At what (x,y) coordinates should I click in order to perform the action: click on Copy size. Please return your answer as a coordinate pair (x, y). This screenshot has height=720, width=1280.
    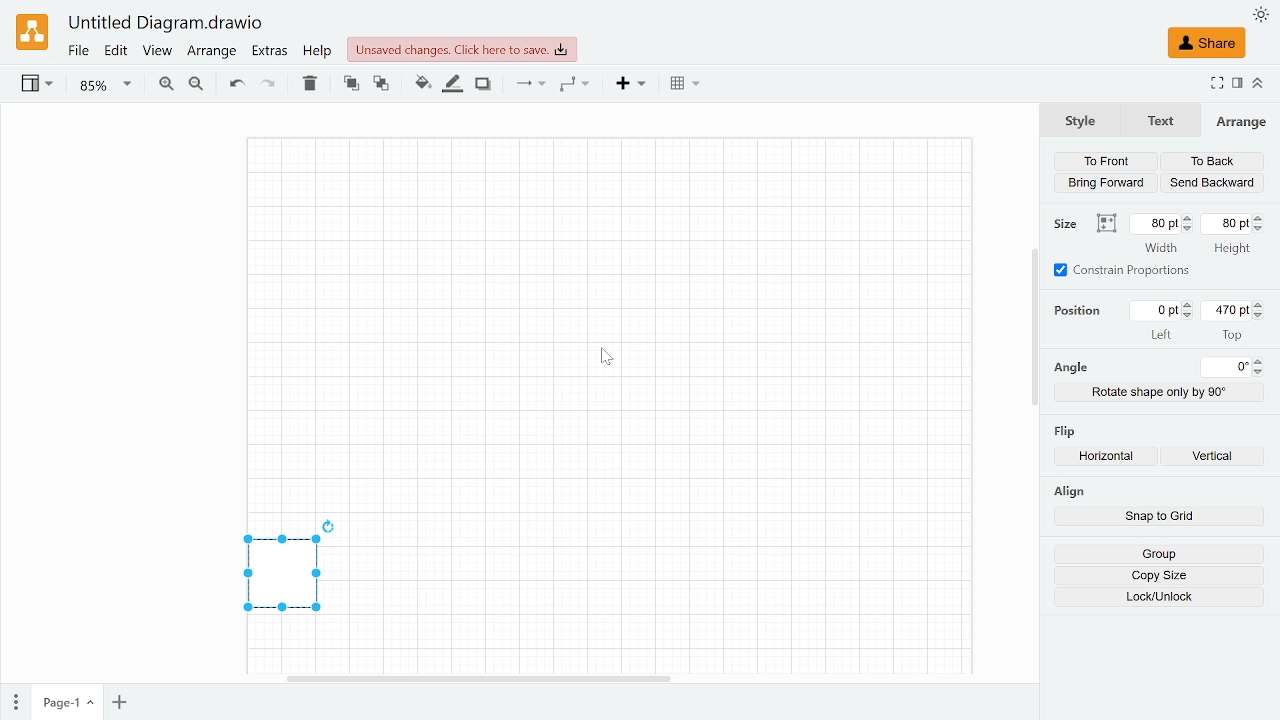
    Looking at the image, I should click on (1159, 576).